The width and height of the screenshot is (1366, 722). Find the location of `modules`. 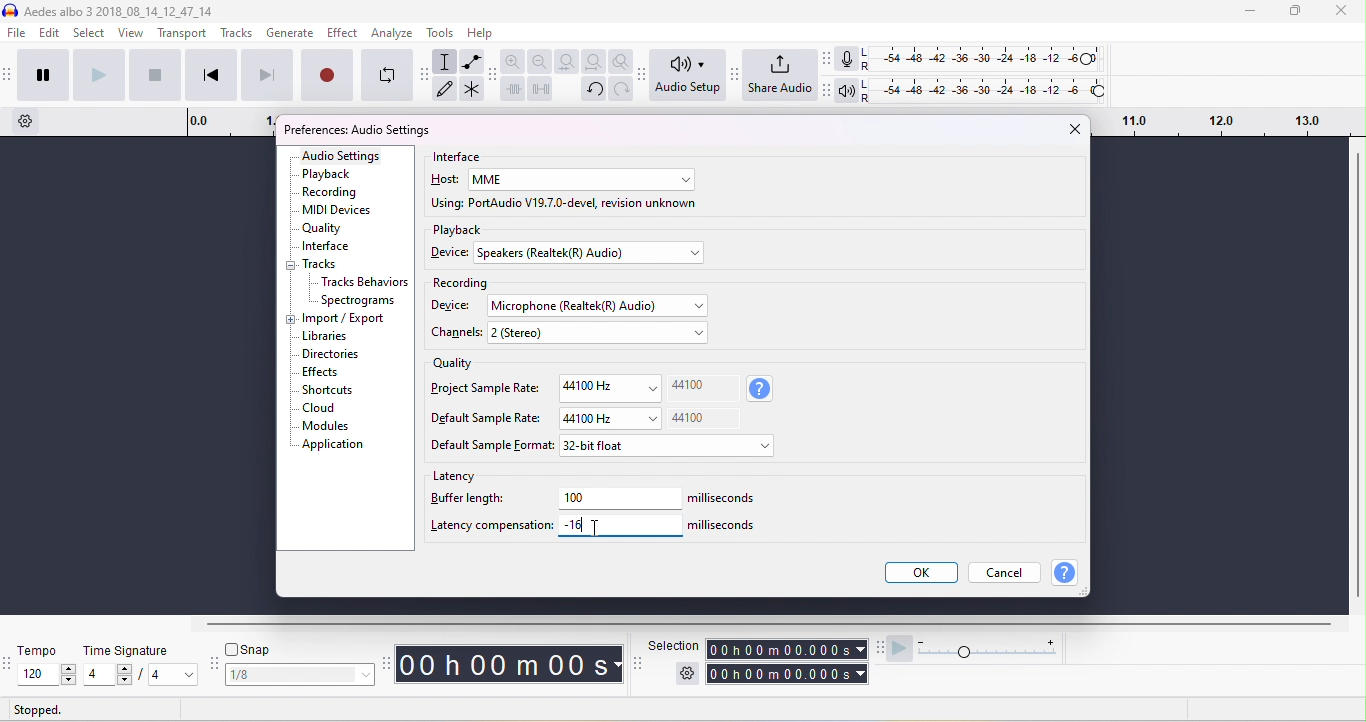

modules is located at coordinates (324, 426).